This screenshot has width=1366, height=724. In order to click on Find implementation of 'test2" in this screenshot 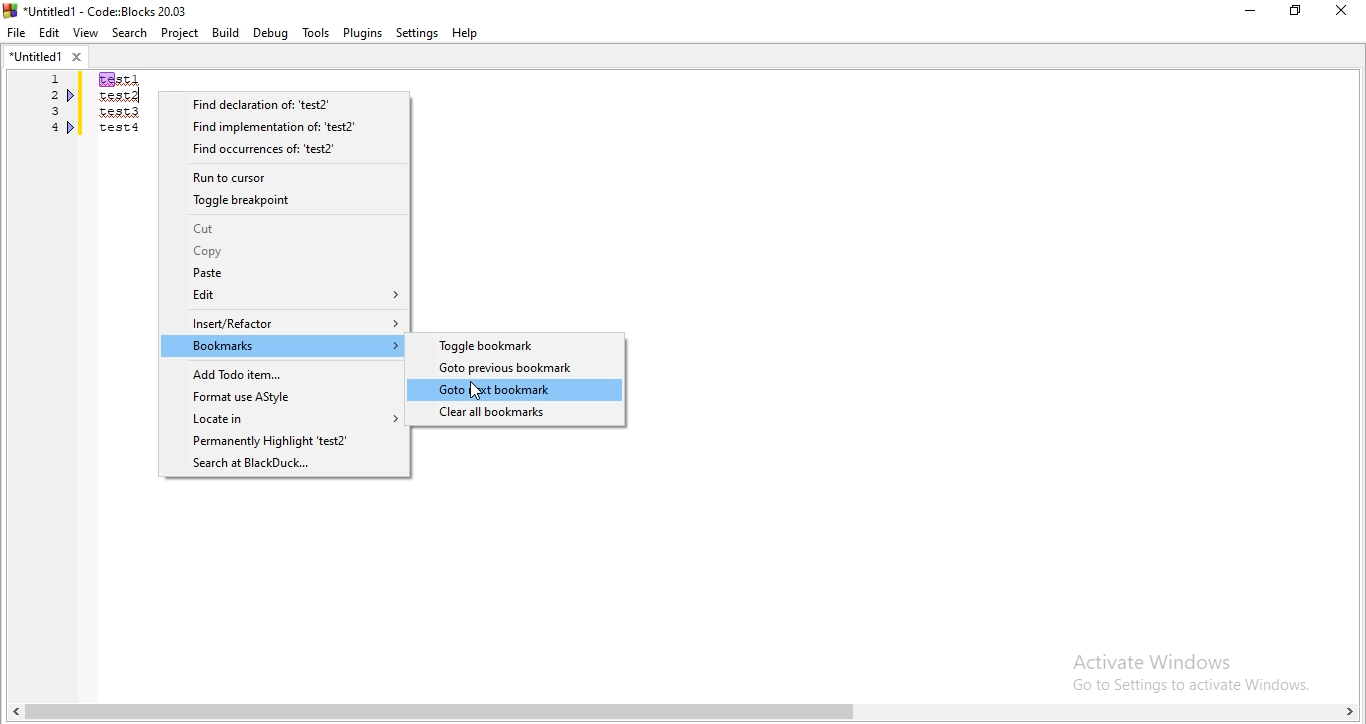, I will do `click(285, 126)`.